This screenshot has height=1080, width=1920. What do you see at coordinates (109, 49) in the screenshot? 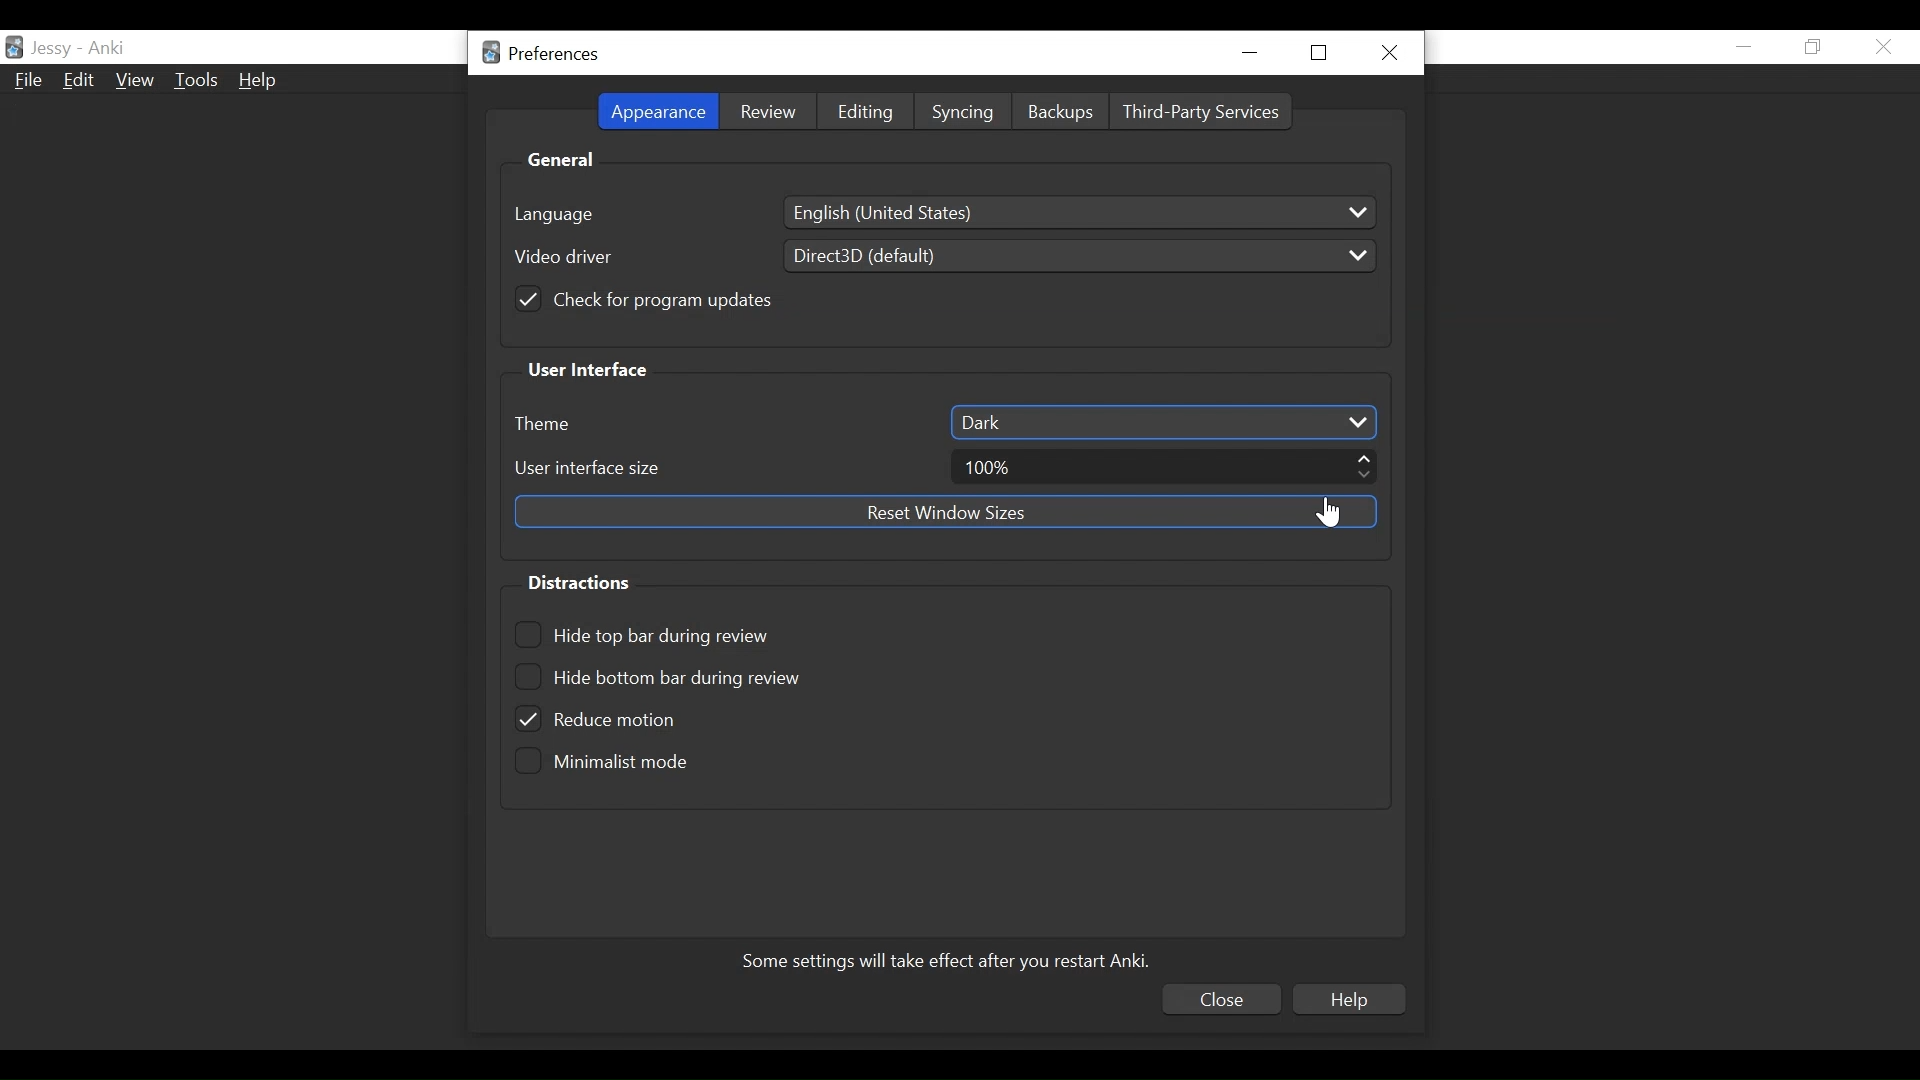
I see `Anki` at bounding box center [109, 49].